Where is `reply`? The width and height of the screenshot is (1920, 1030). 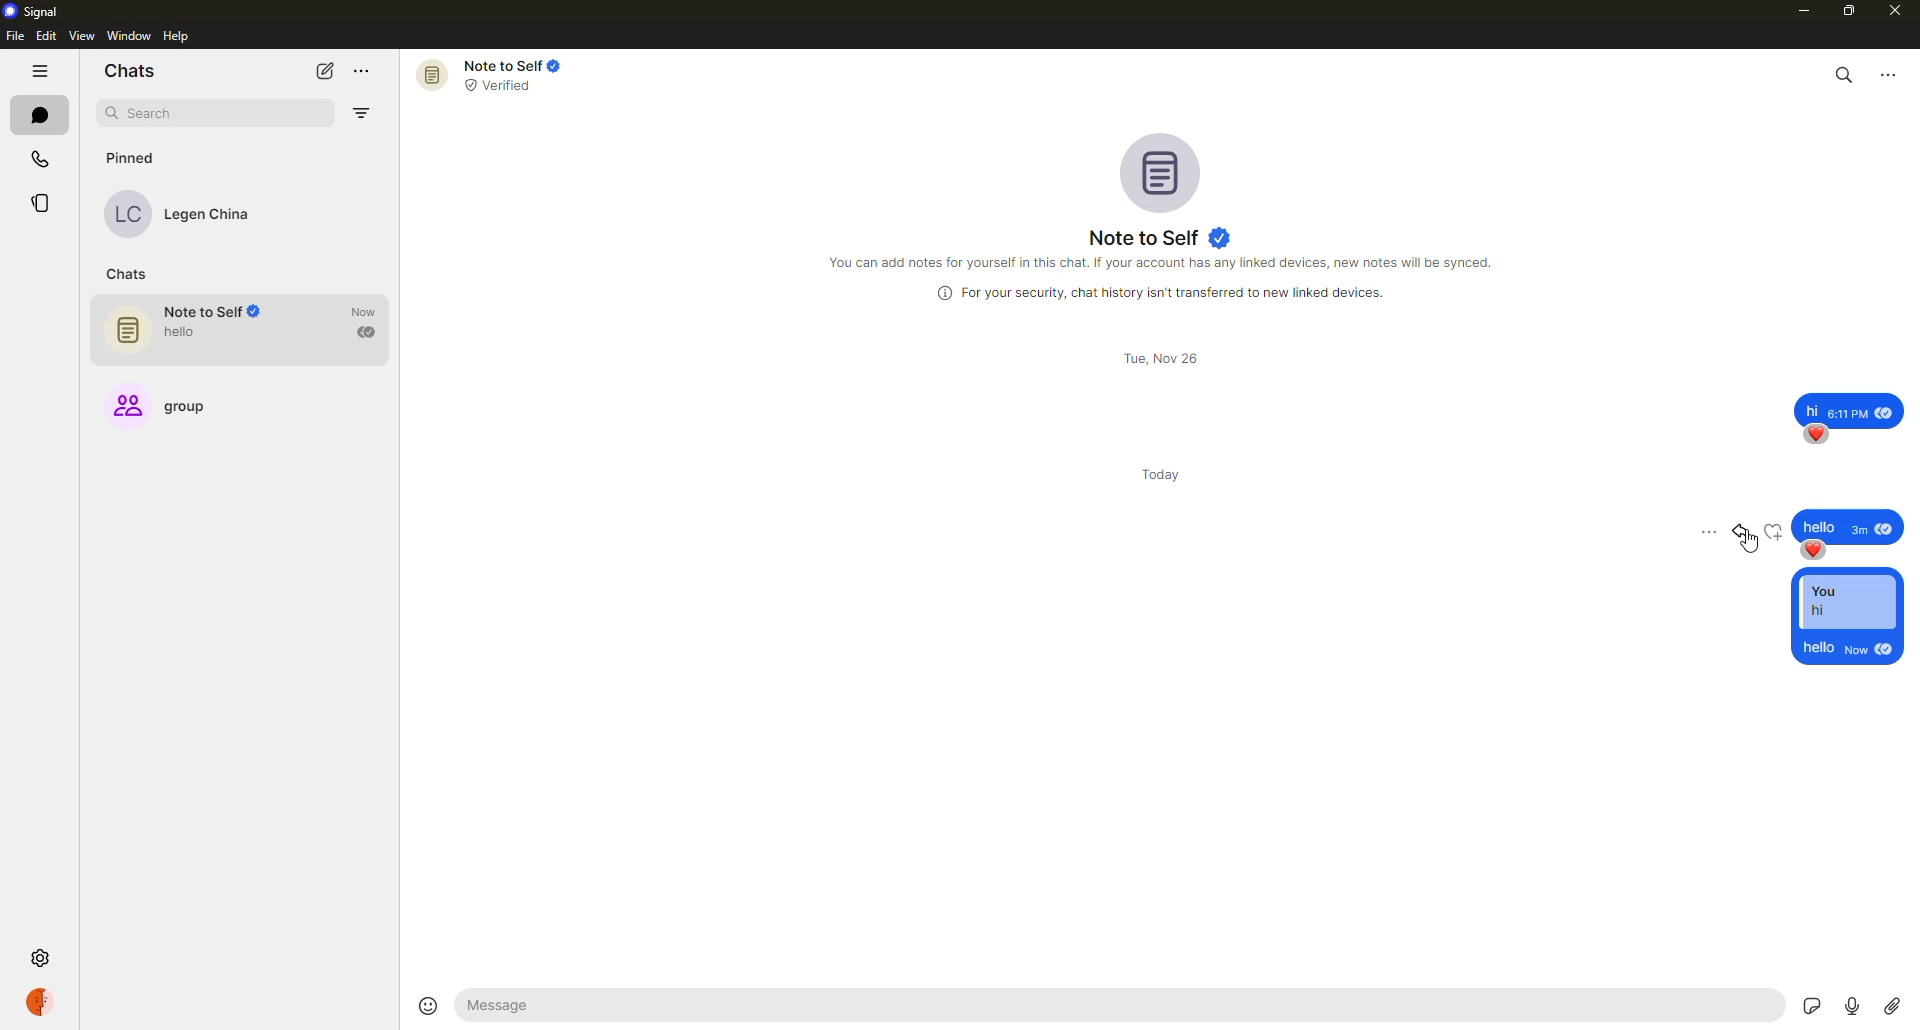 reply is located at coordinates (1845, 615).